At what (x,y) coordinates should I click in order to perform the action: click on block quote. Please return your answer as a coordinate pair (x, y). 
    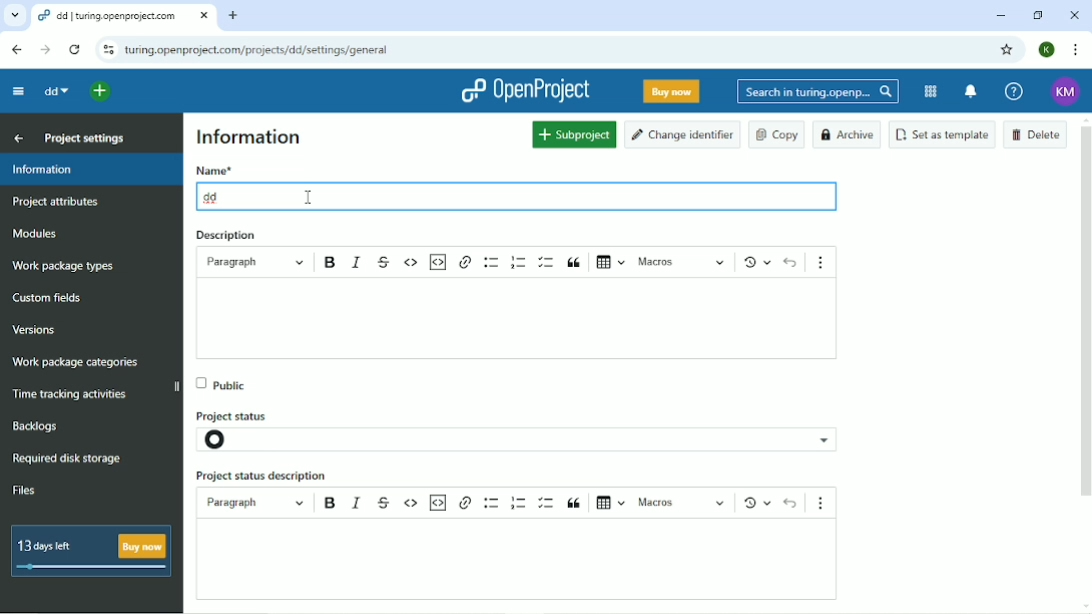
    Looking at the image, I should click on (577, 502).